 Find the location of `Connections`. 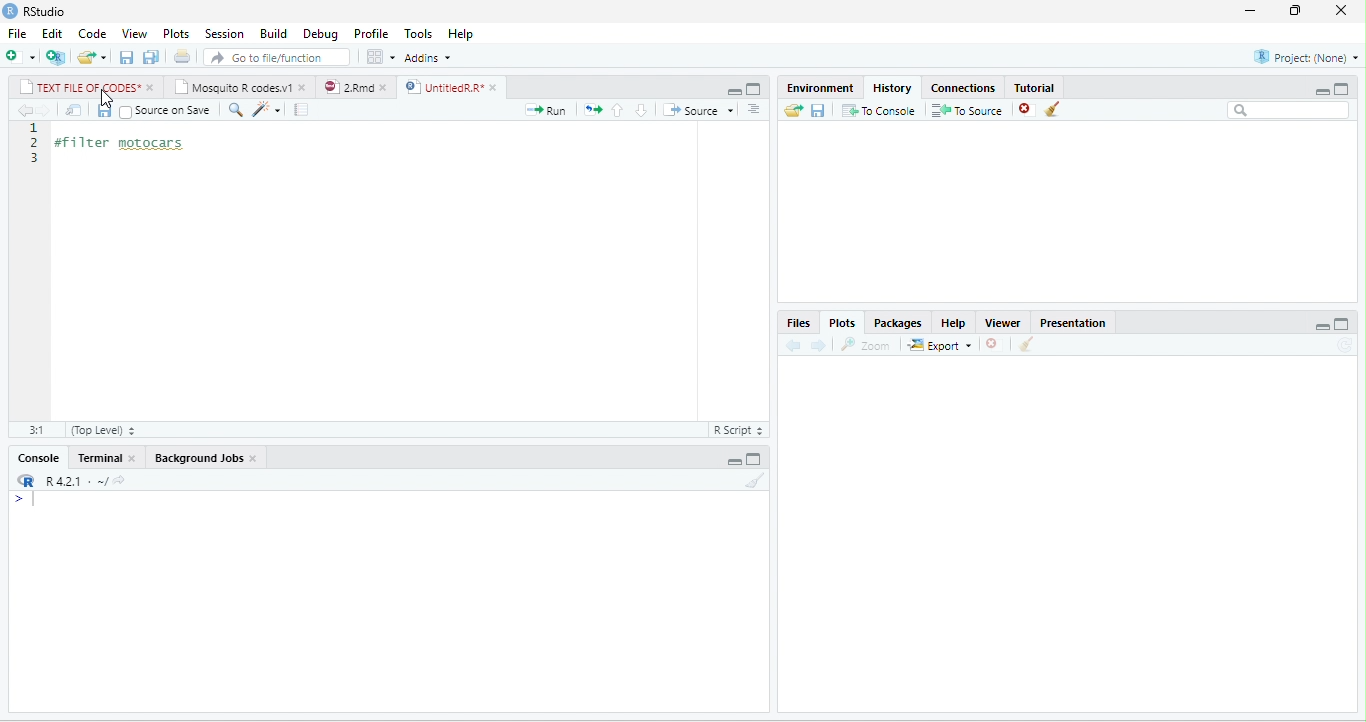

Connections is located at coordinates (963, 88).